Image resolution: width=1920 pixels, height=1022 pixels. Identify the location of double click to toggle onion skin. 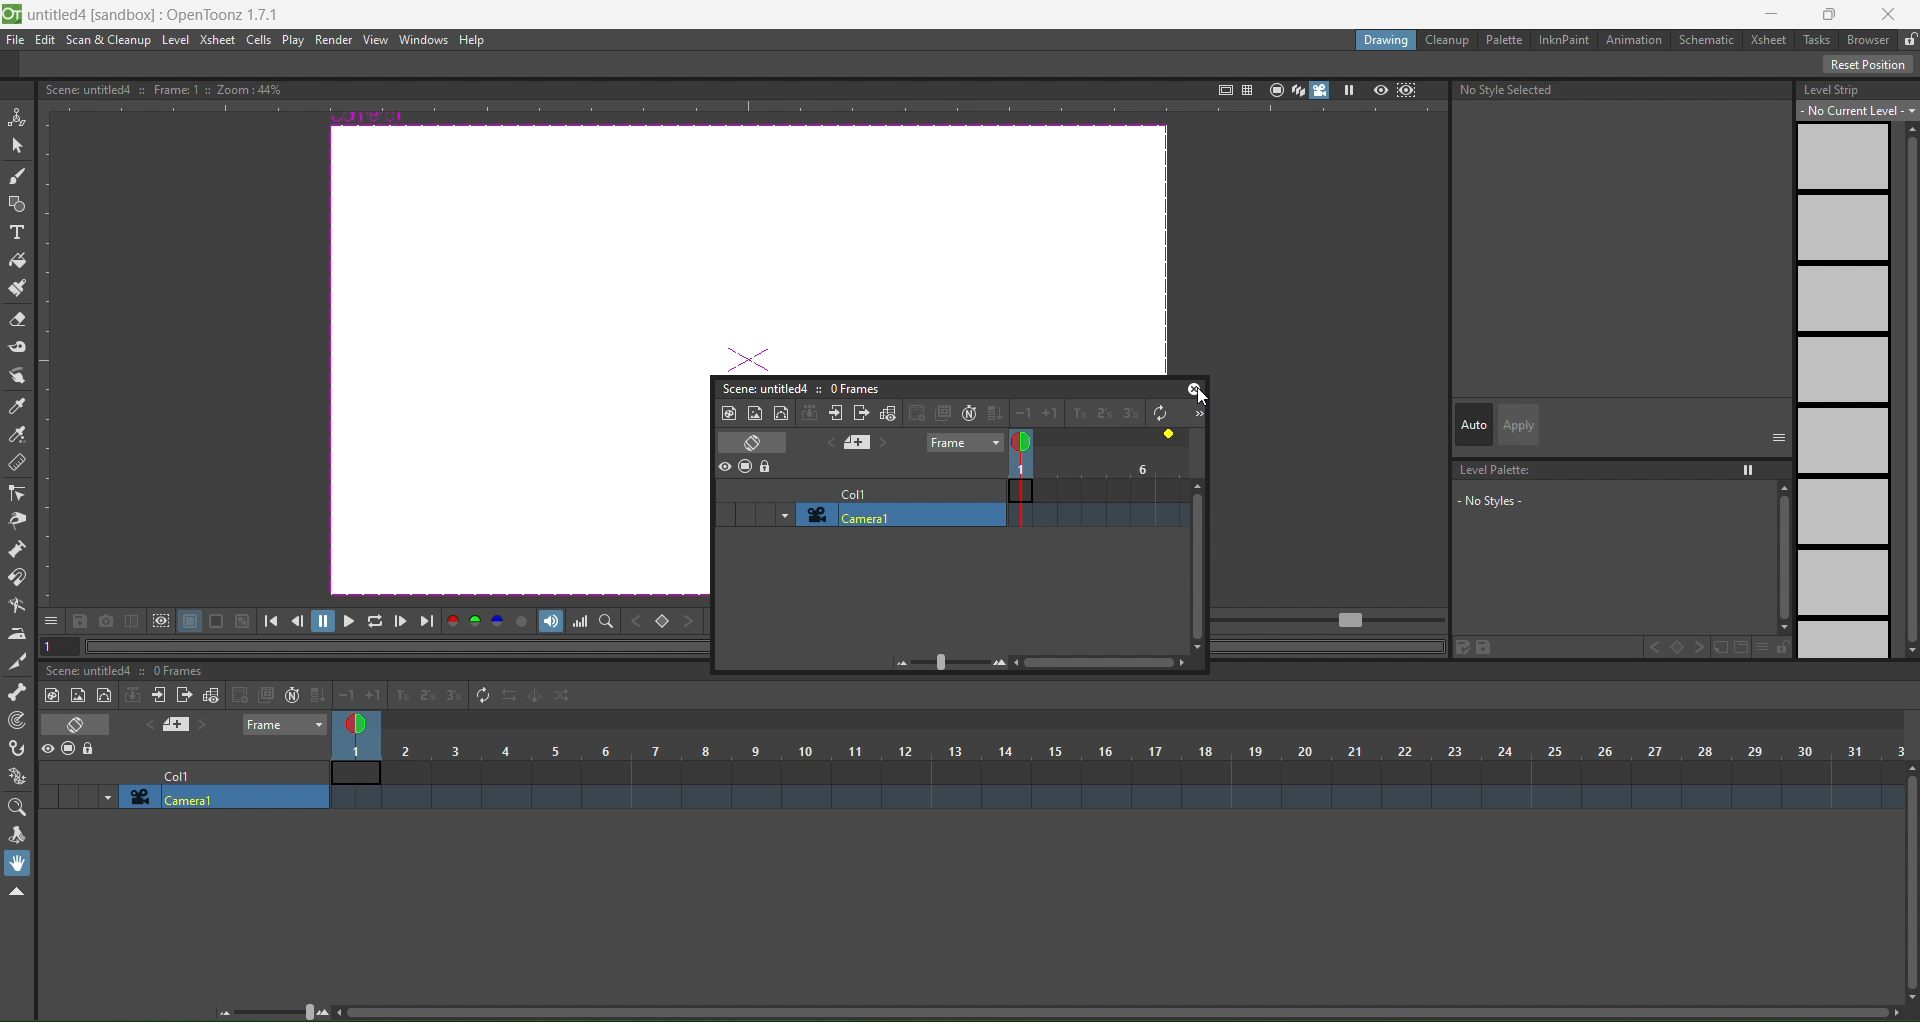
(363, 721).